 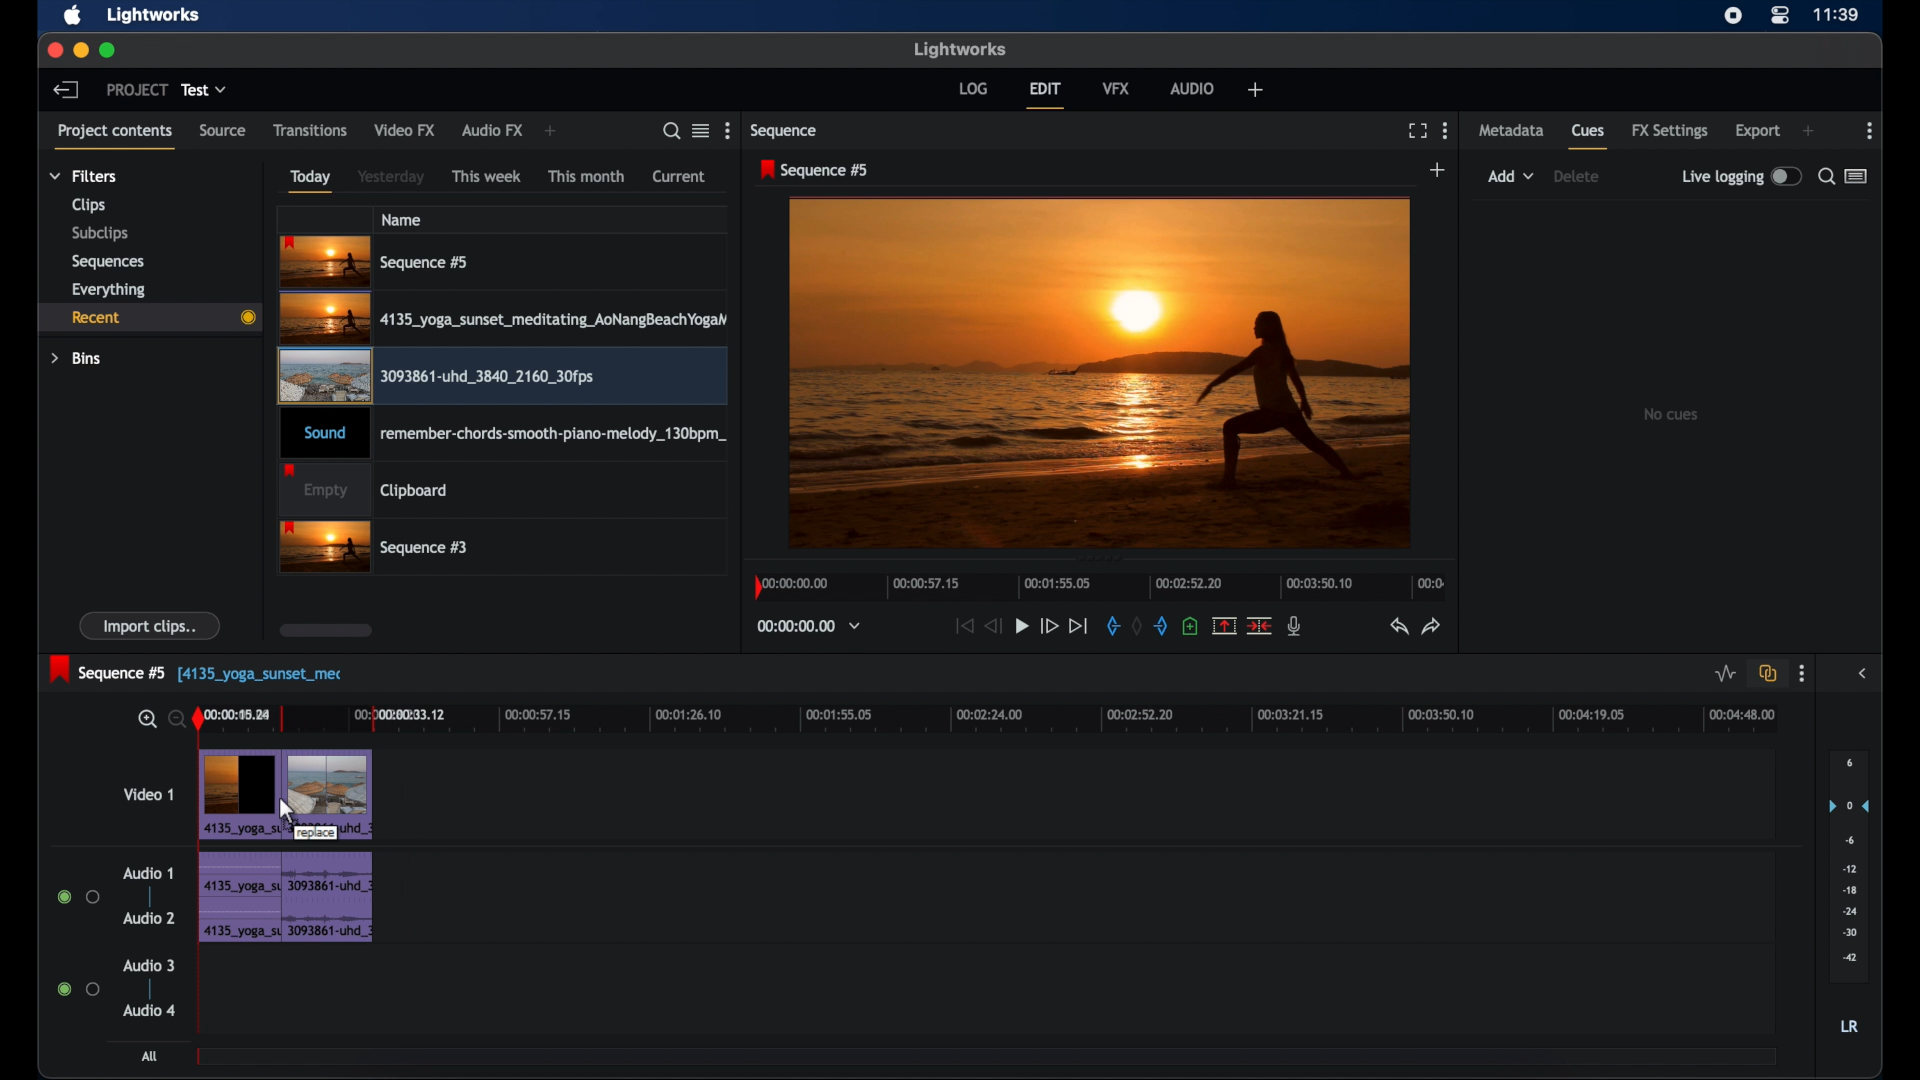 I want to click on test, so click(x=205, y=89).